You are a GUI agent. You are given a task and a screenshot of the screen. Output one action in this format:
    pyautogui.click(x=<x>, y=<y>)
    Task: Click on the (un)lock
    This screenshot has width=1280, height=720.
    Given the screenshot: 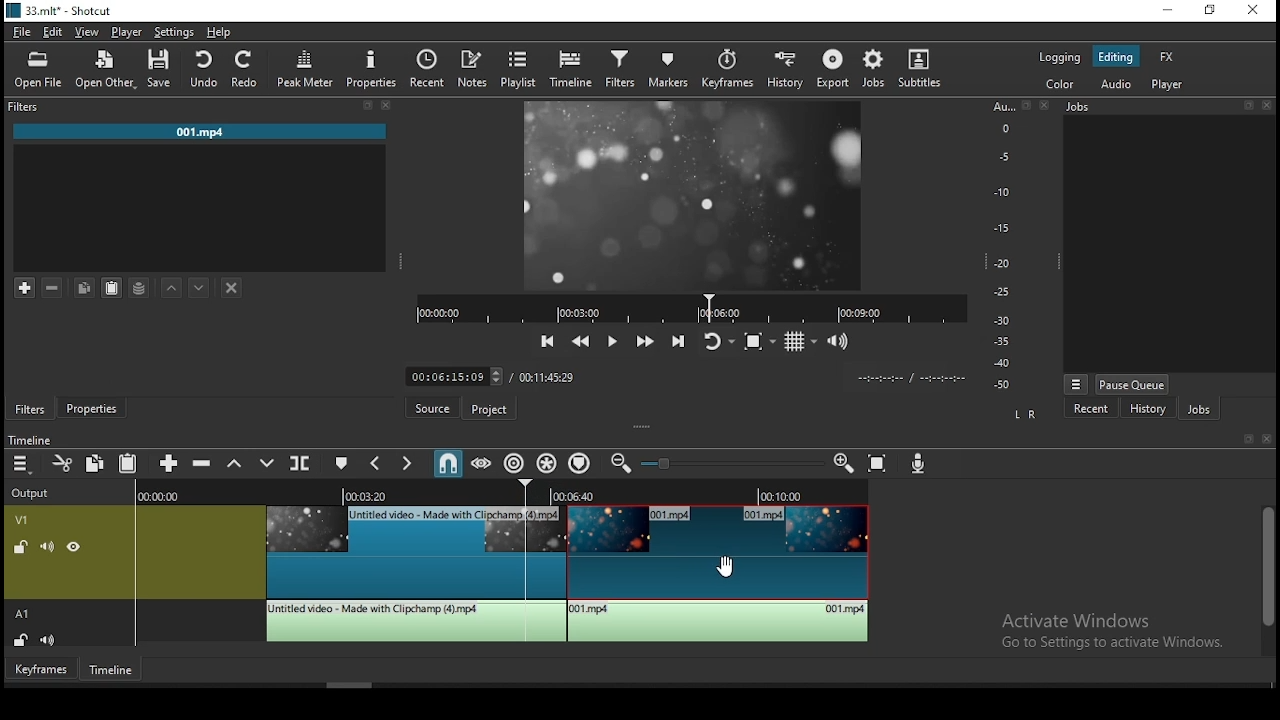 What is the action you would take?
    pyautogui.click(x=23, y=640)
    